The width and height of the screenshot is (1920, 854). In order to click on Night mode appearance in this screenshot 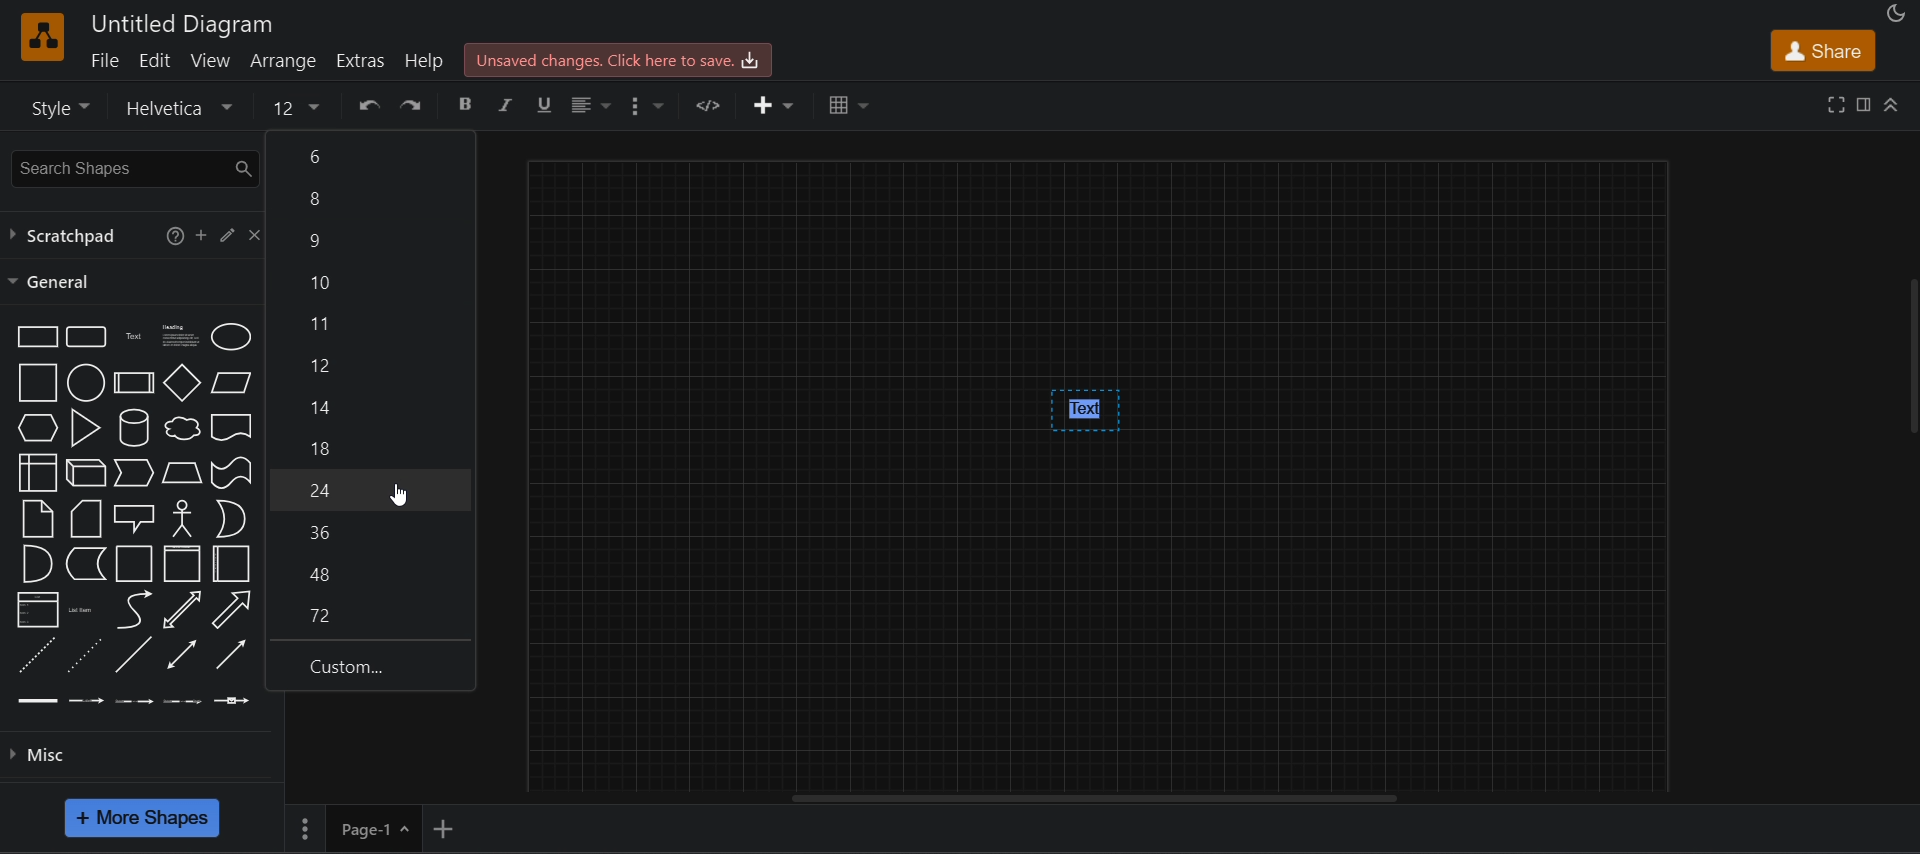, I will do `click(1897, 13)`.